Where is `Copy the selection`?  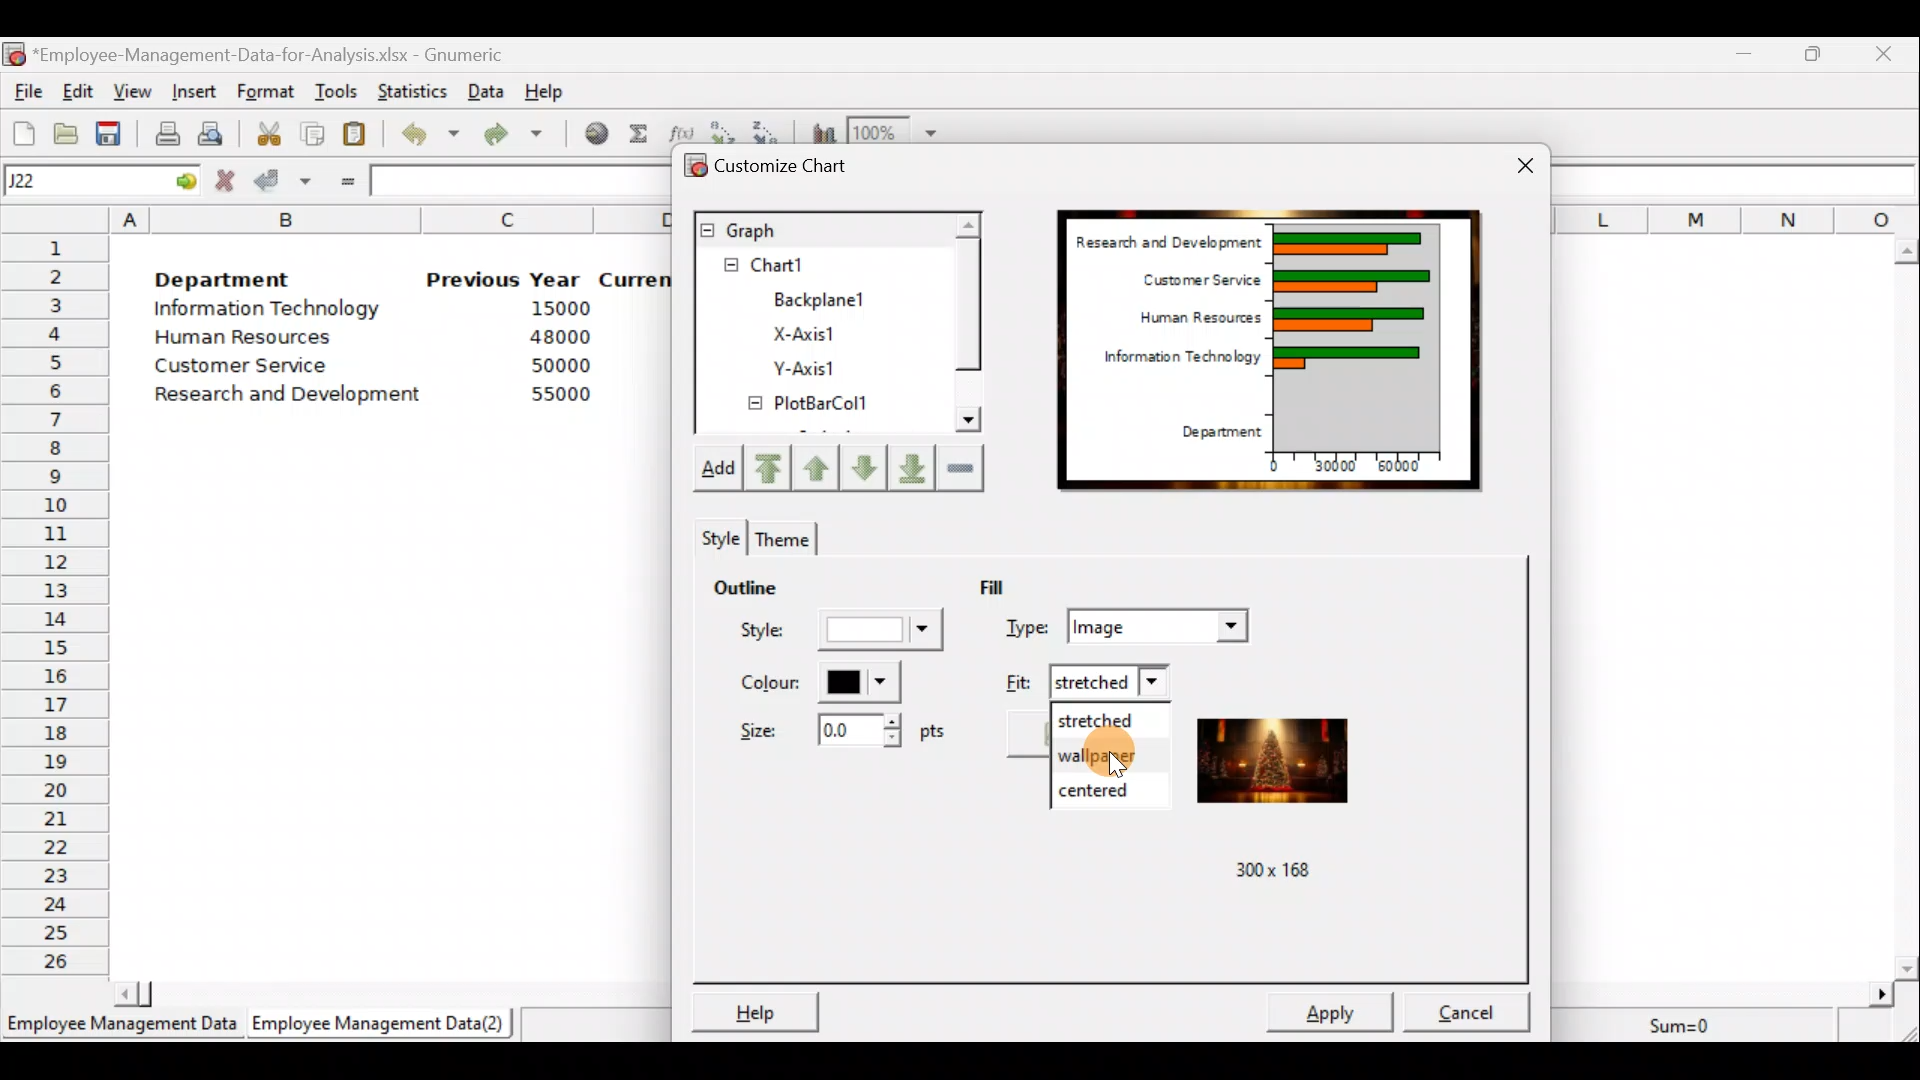
Copy the selection is located at coordinates (318, 134).